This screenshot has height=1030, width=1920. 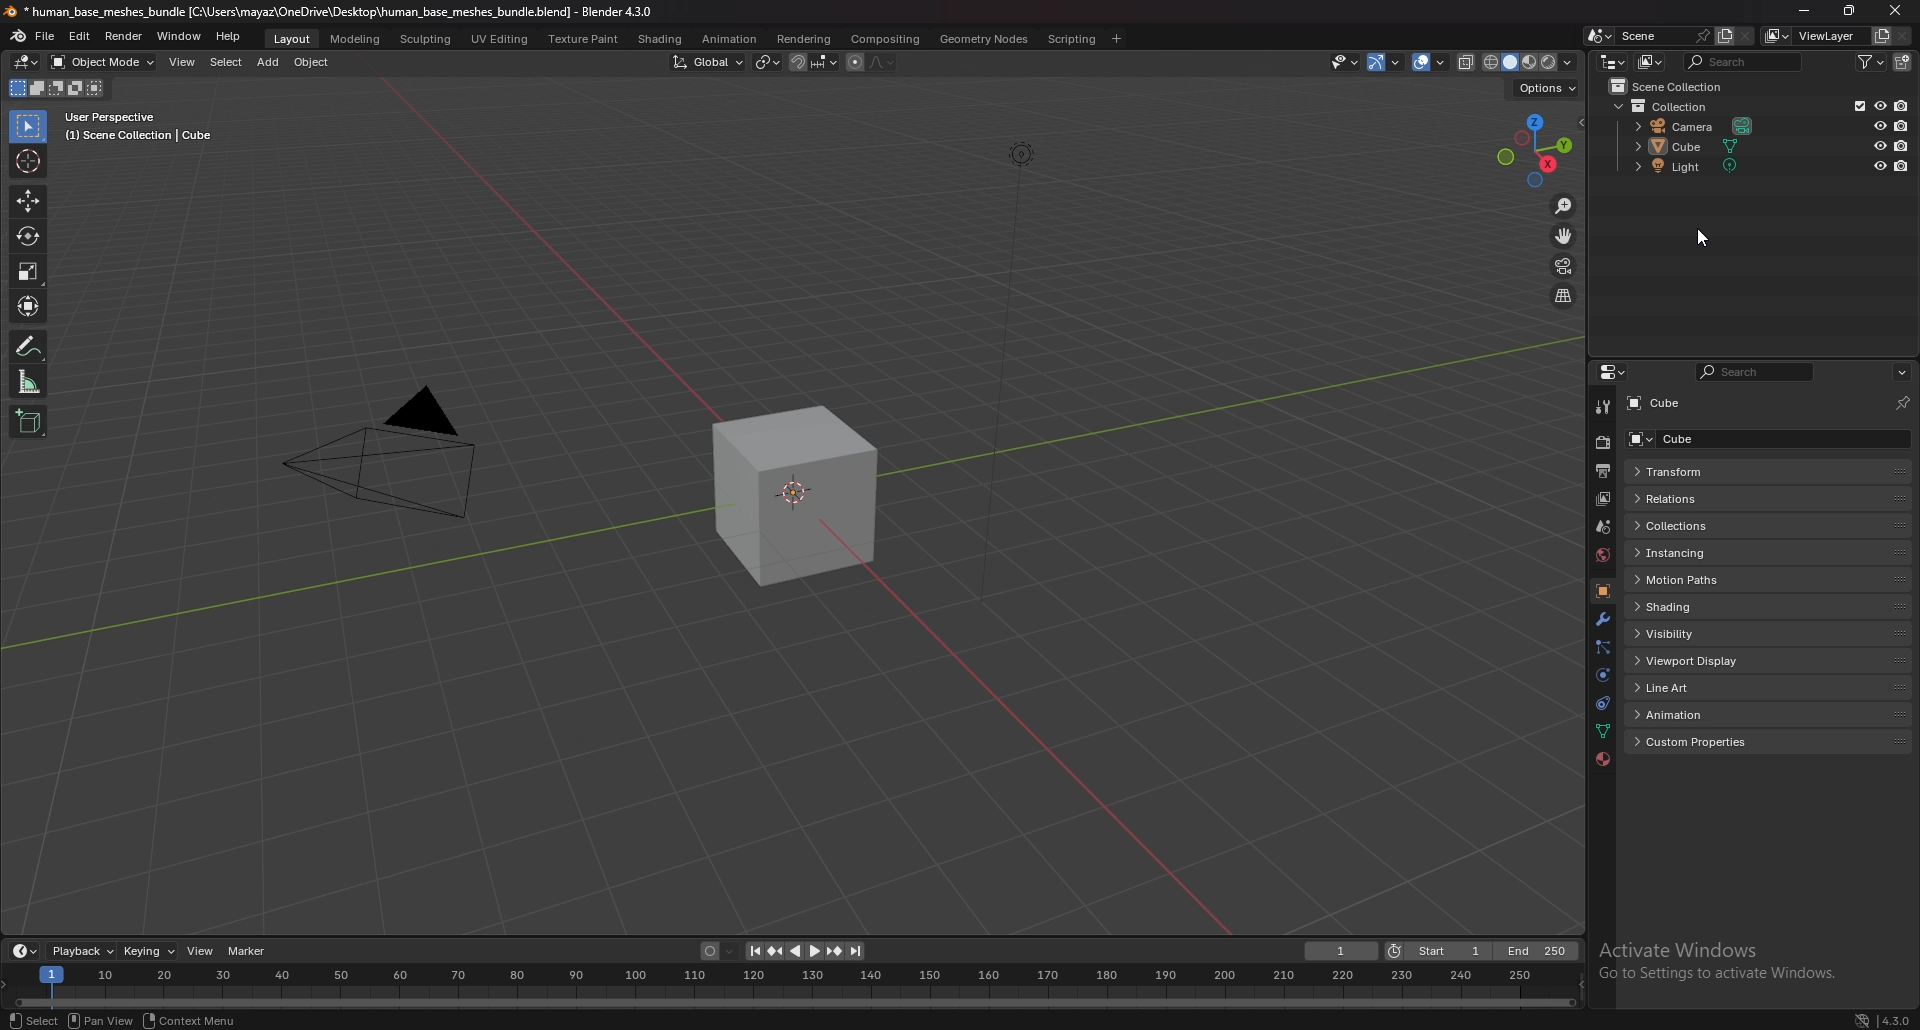 What do you see at coordinates (1701, 34) in the screenshot?
I see `pin scene` at bounding box center [1701, 34].